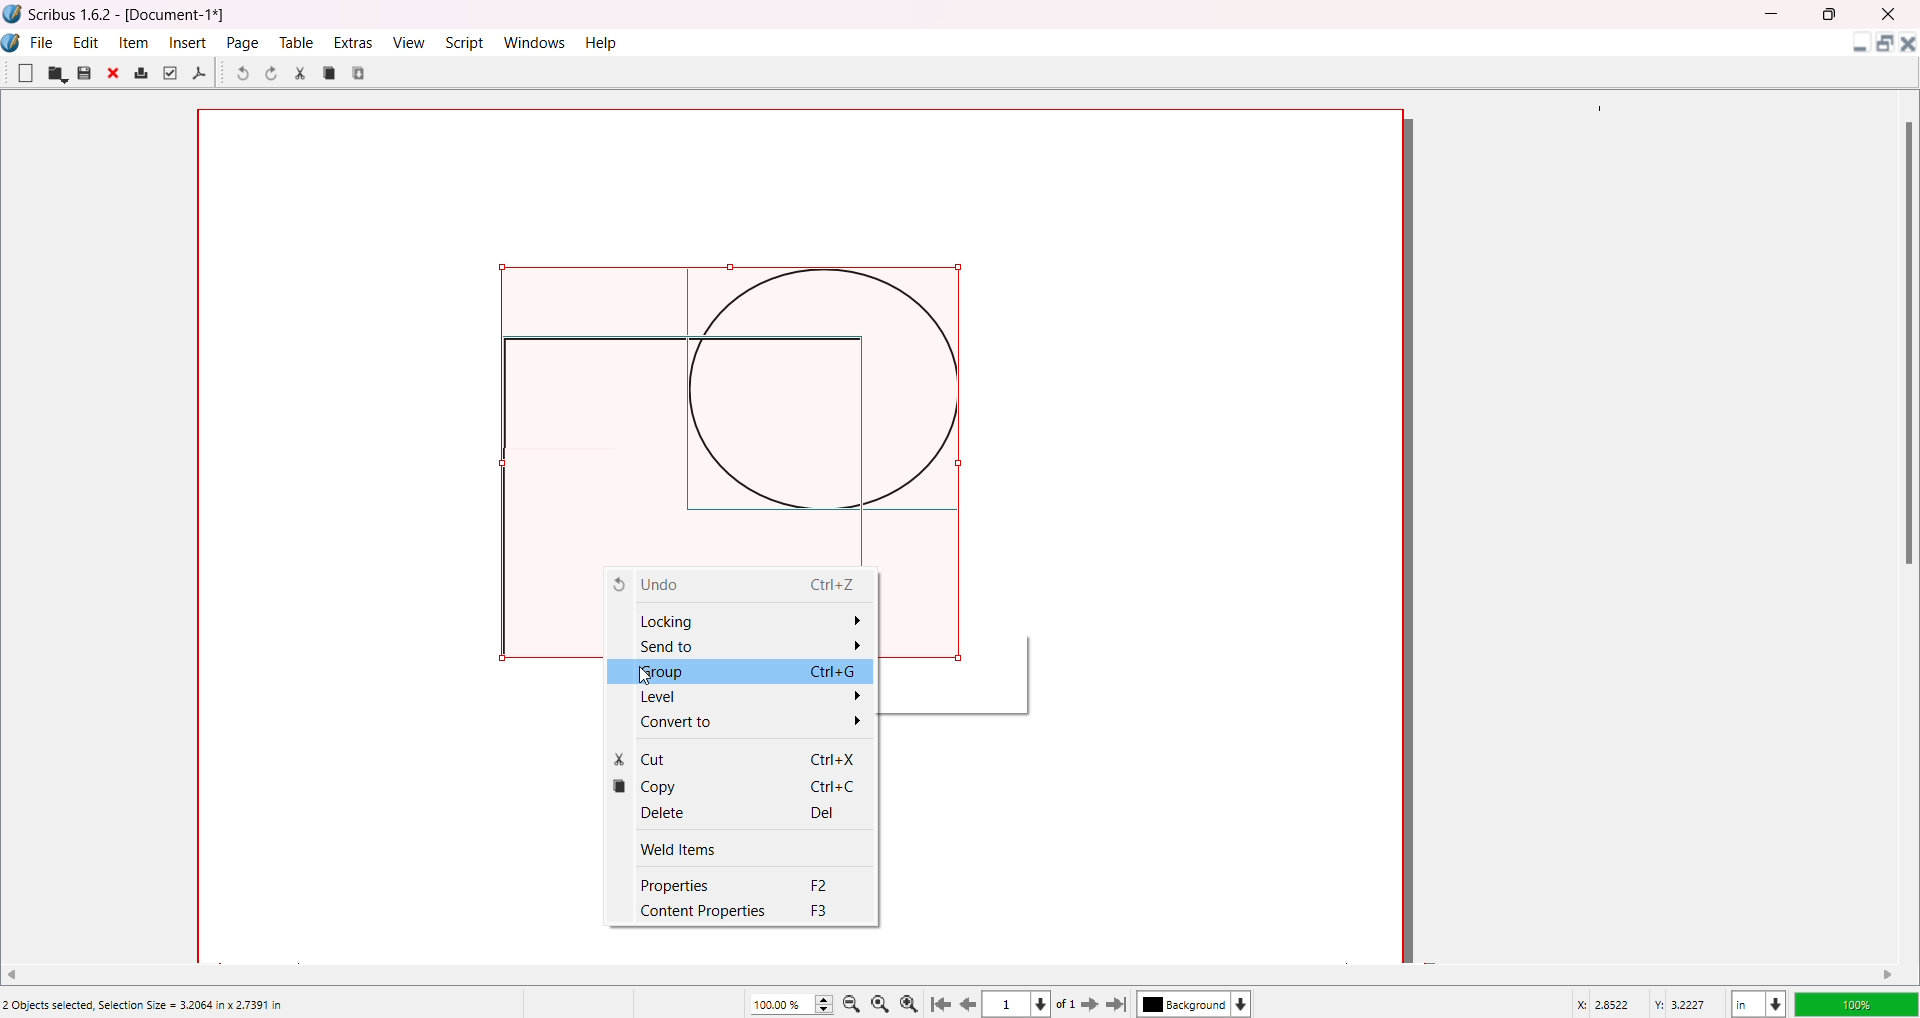 This screenshot has height=1018, width=1920. What do you see at coordinates (943, 1001) in the screenshot?
I see `First Page` at bounding box center [943, 1001].